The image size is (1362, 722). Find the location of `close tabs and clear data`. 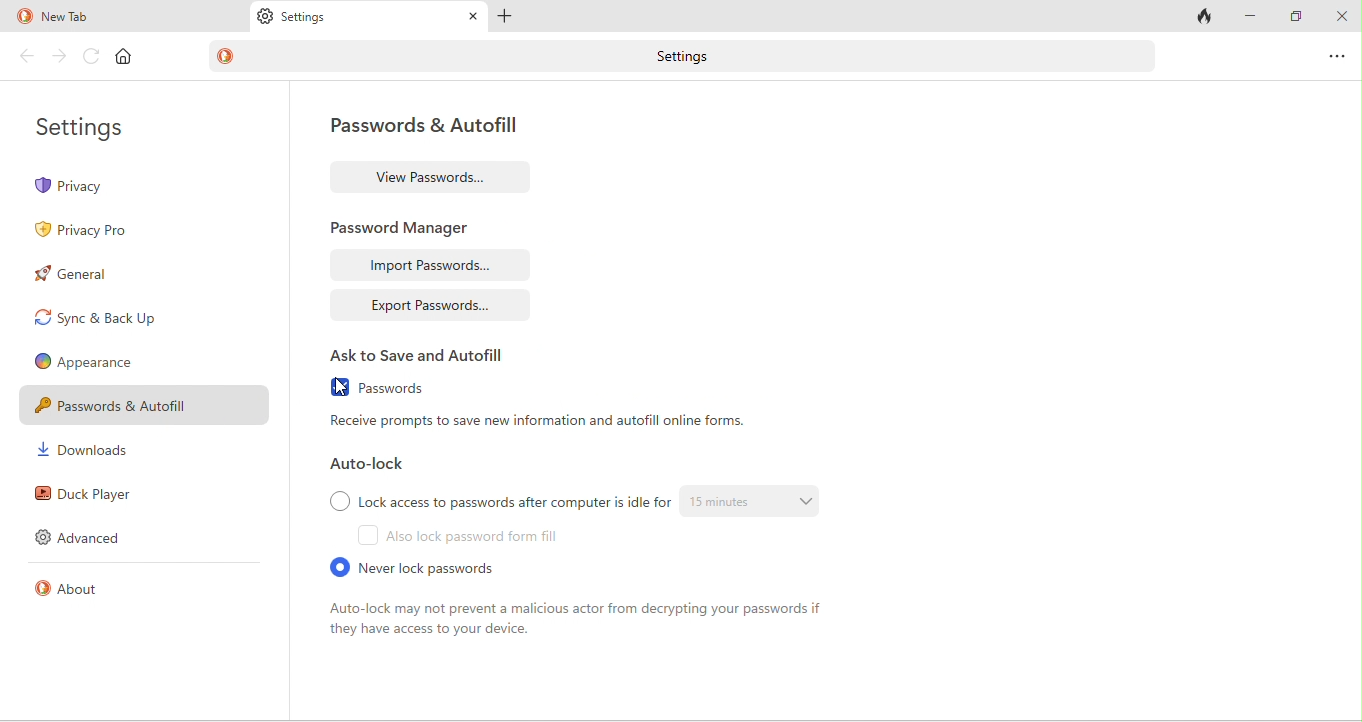

close tabs and clear data is located at coordinates (1206, 17).